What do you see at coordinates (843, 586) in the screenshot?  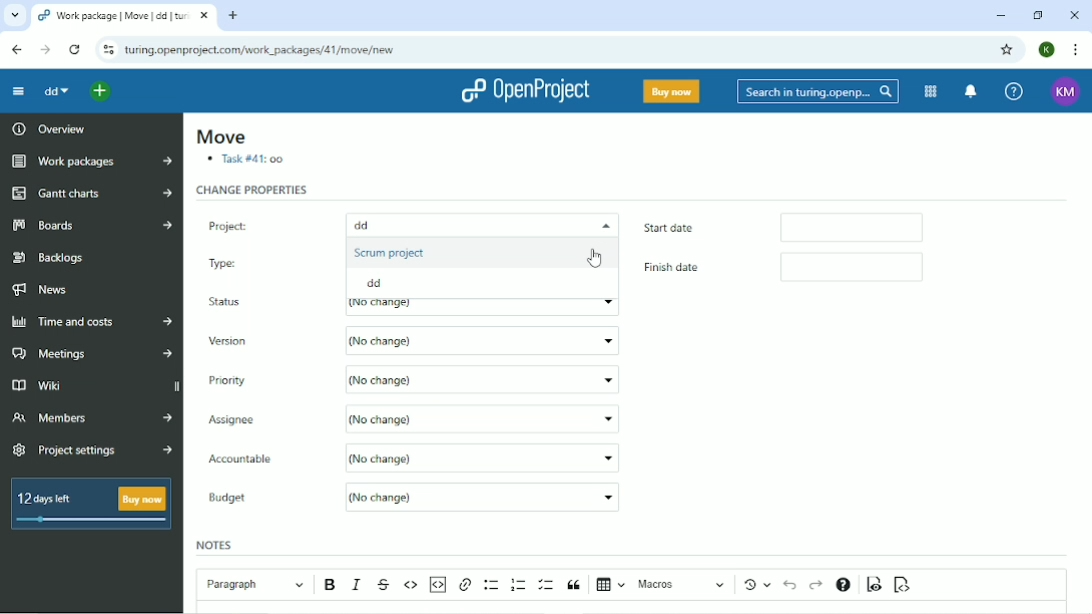 I see `Text formatting help` at bounding box center [843, 586].